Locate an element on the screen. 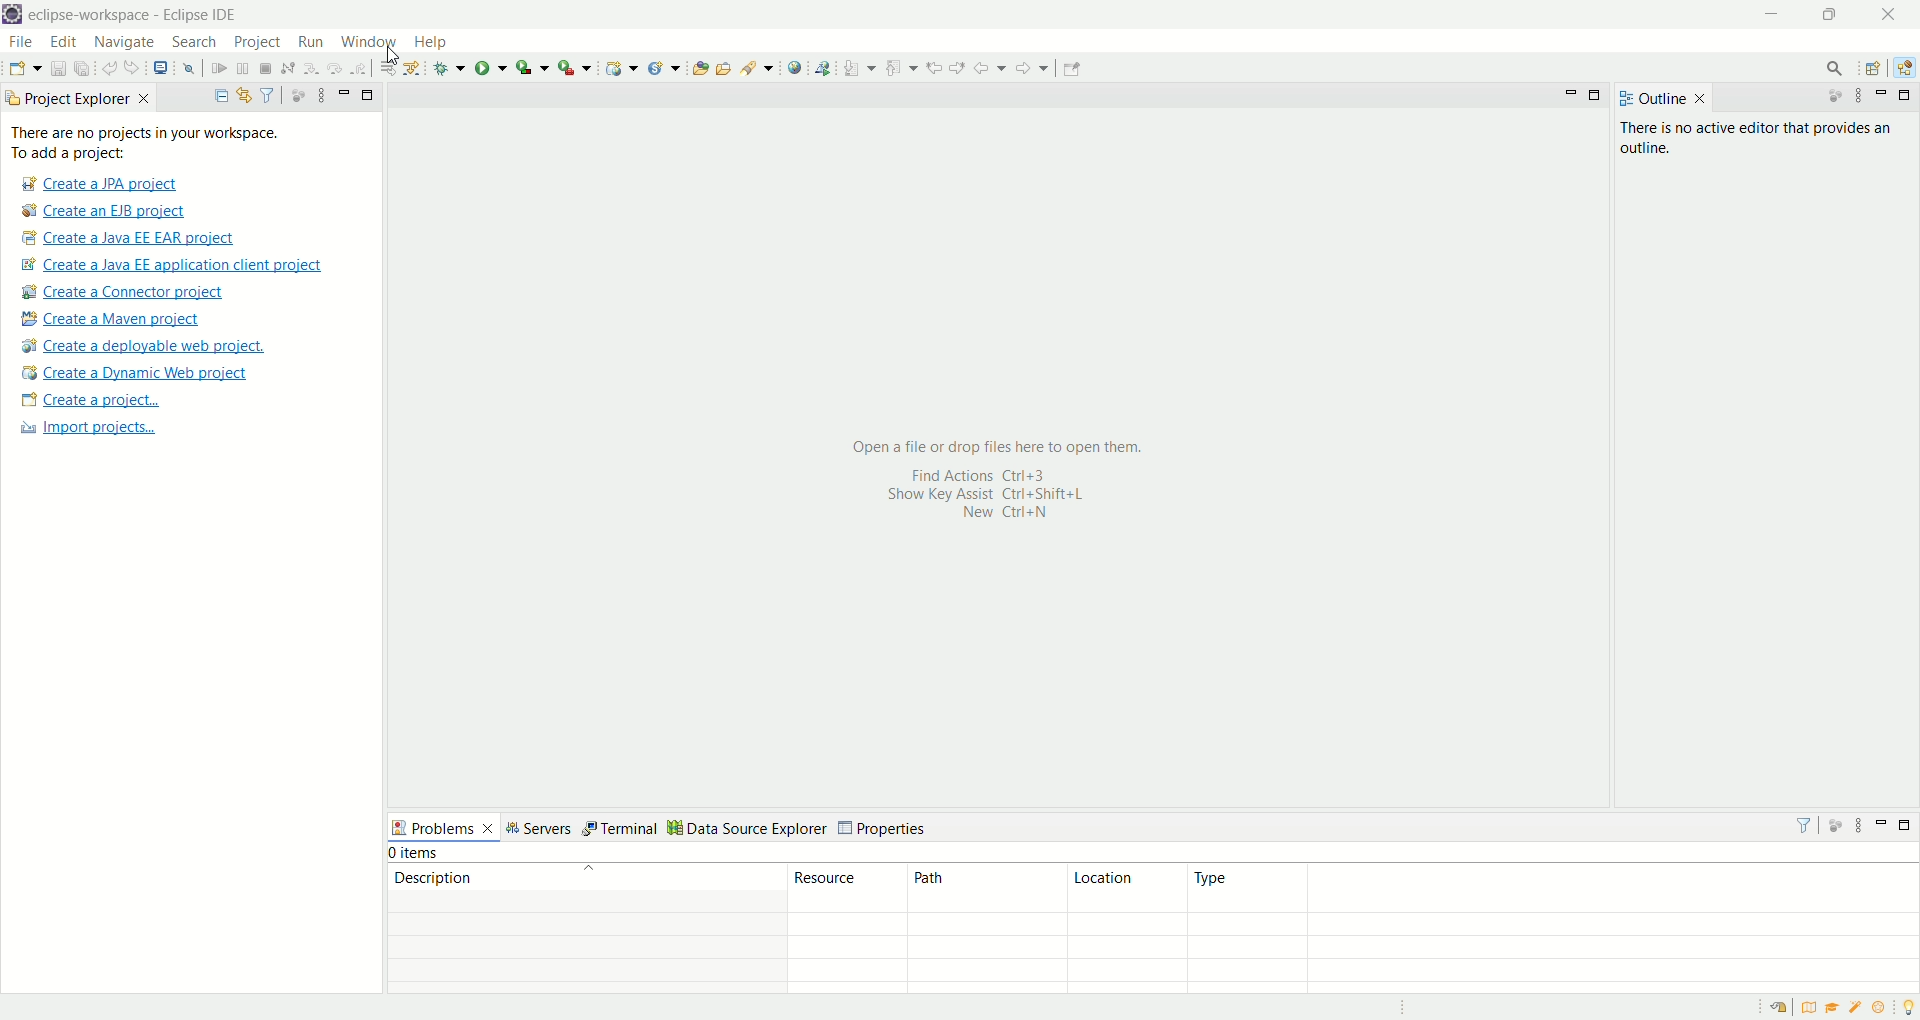 The image size is (1920, 1020). close is located at coordinates (1895, 15).